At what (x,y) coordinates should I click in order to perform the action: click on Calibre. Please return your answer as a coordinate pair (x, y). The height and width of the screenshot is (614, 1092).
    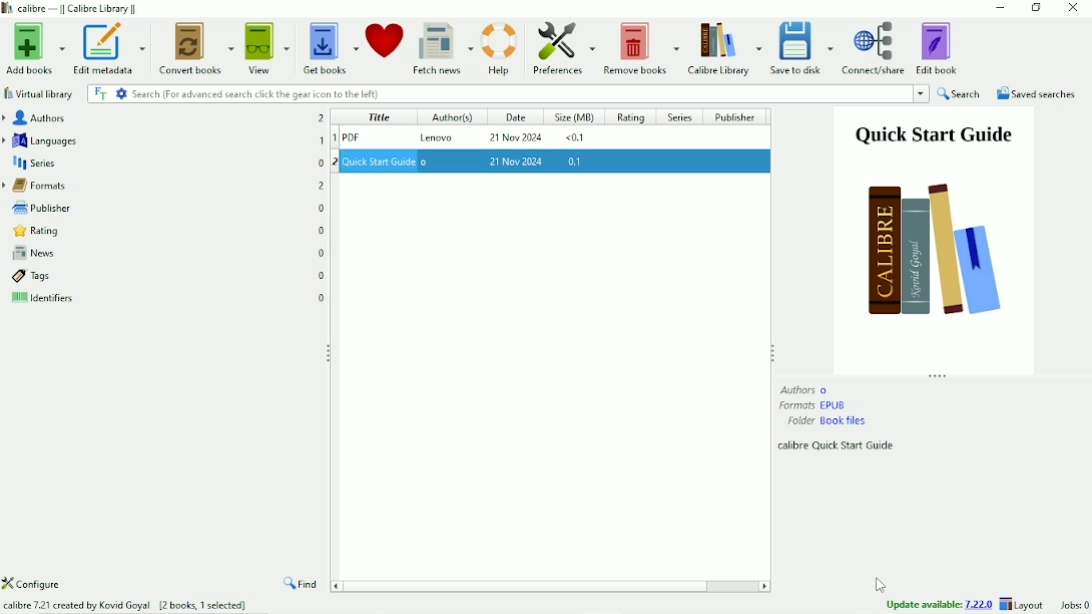
    Looking at the image, I should click on (76, 8).